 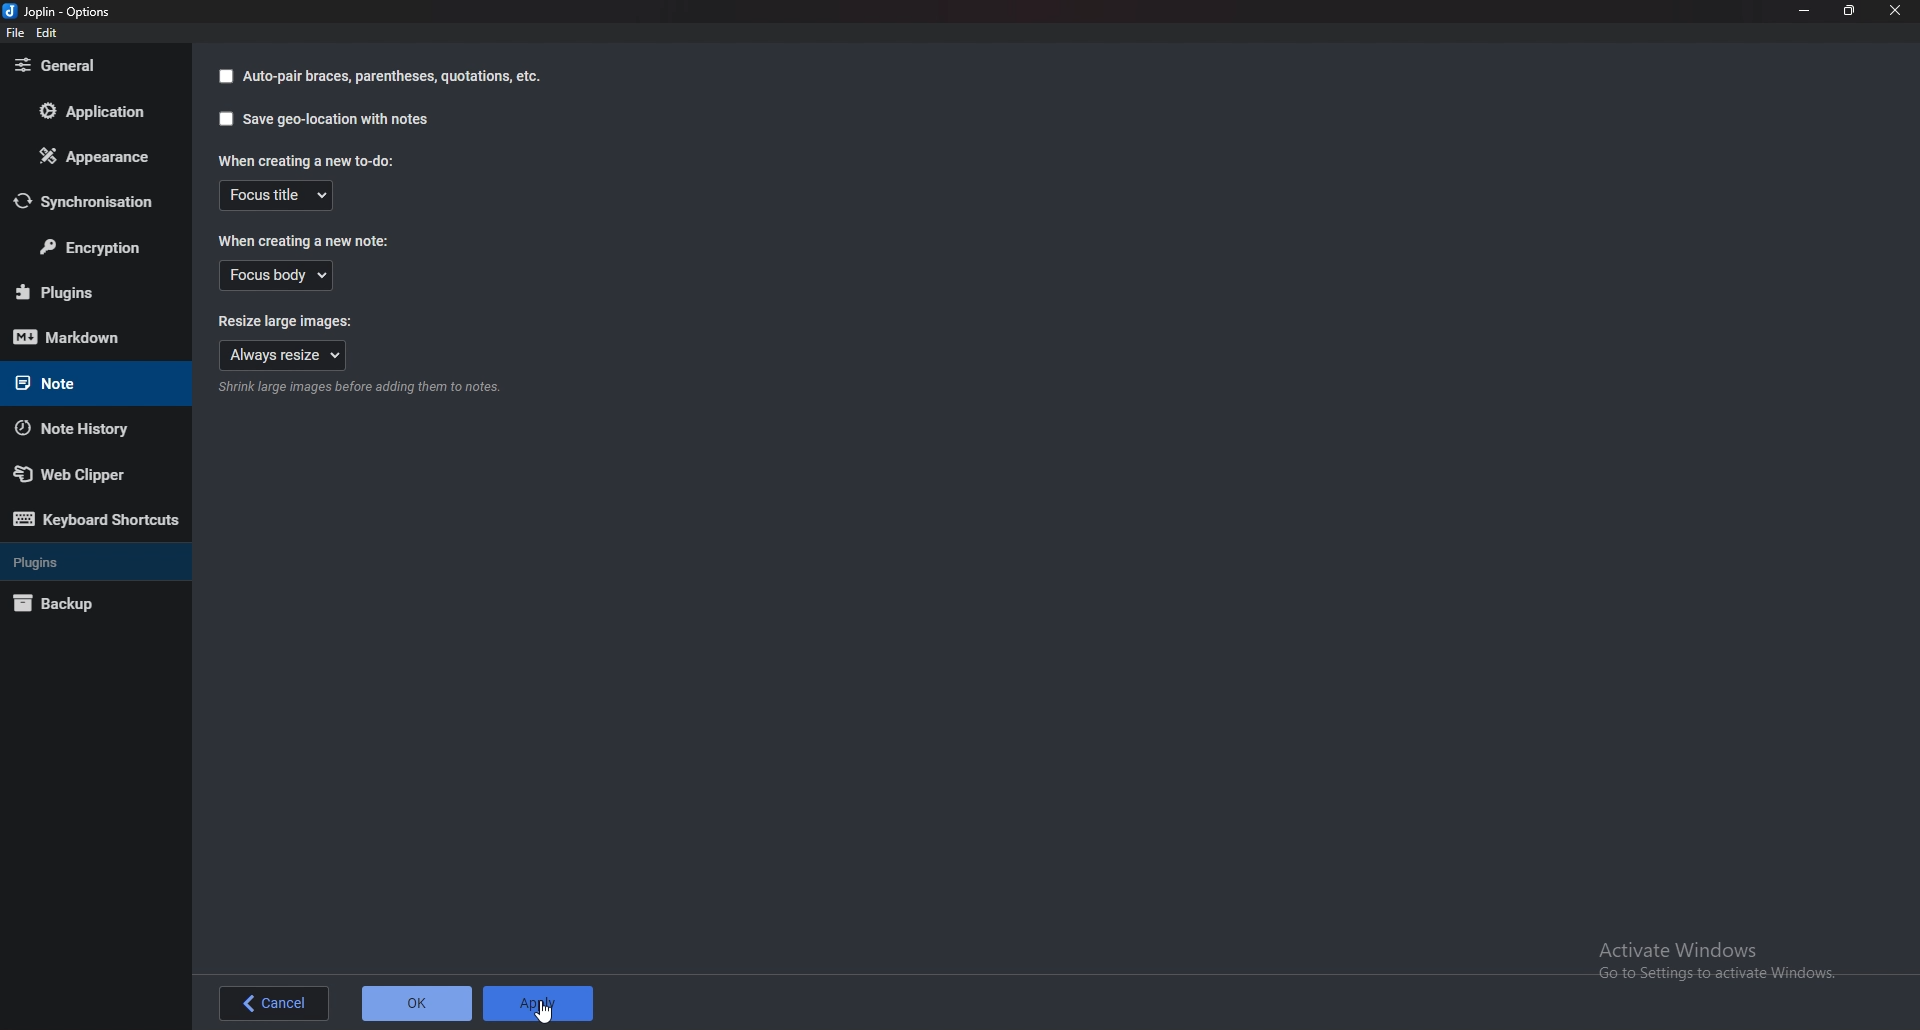 What do you see at coordinates (47, 33) in the screenshot?
I see `Edit` at bounding box center [47, 33].